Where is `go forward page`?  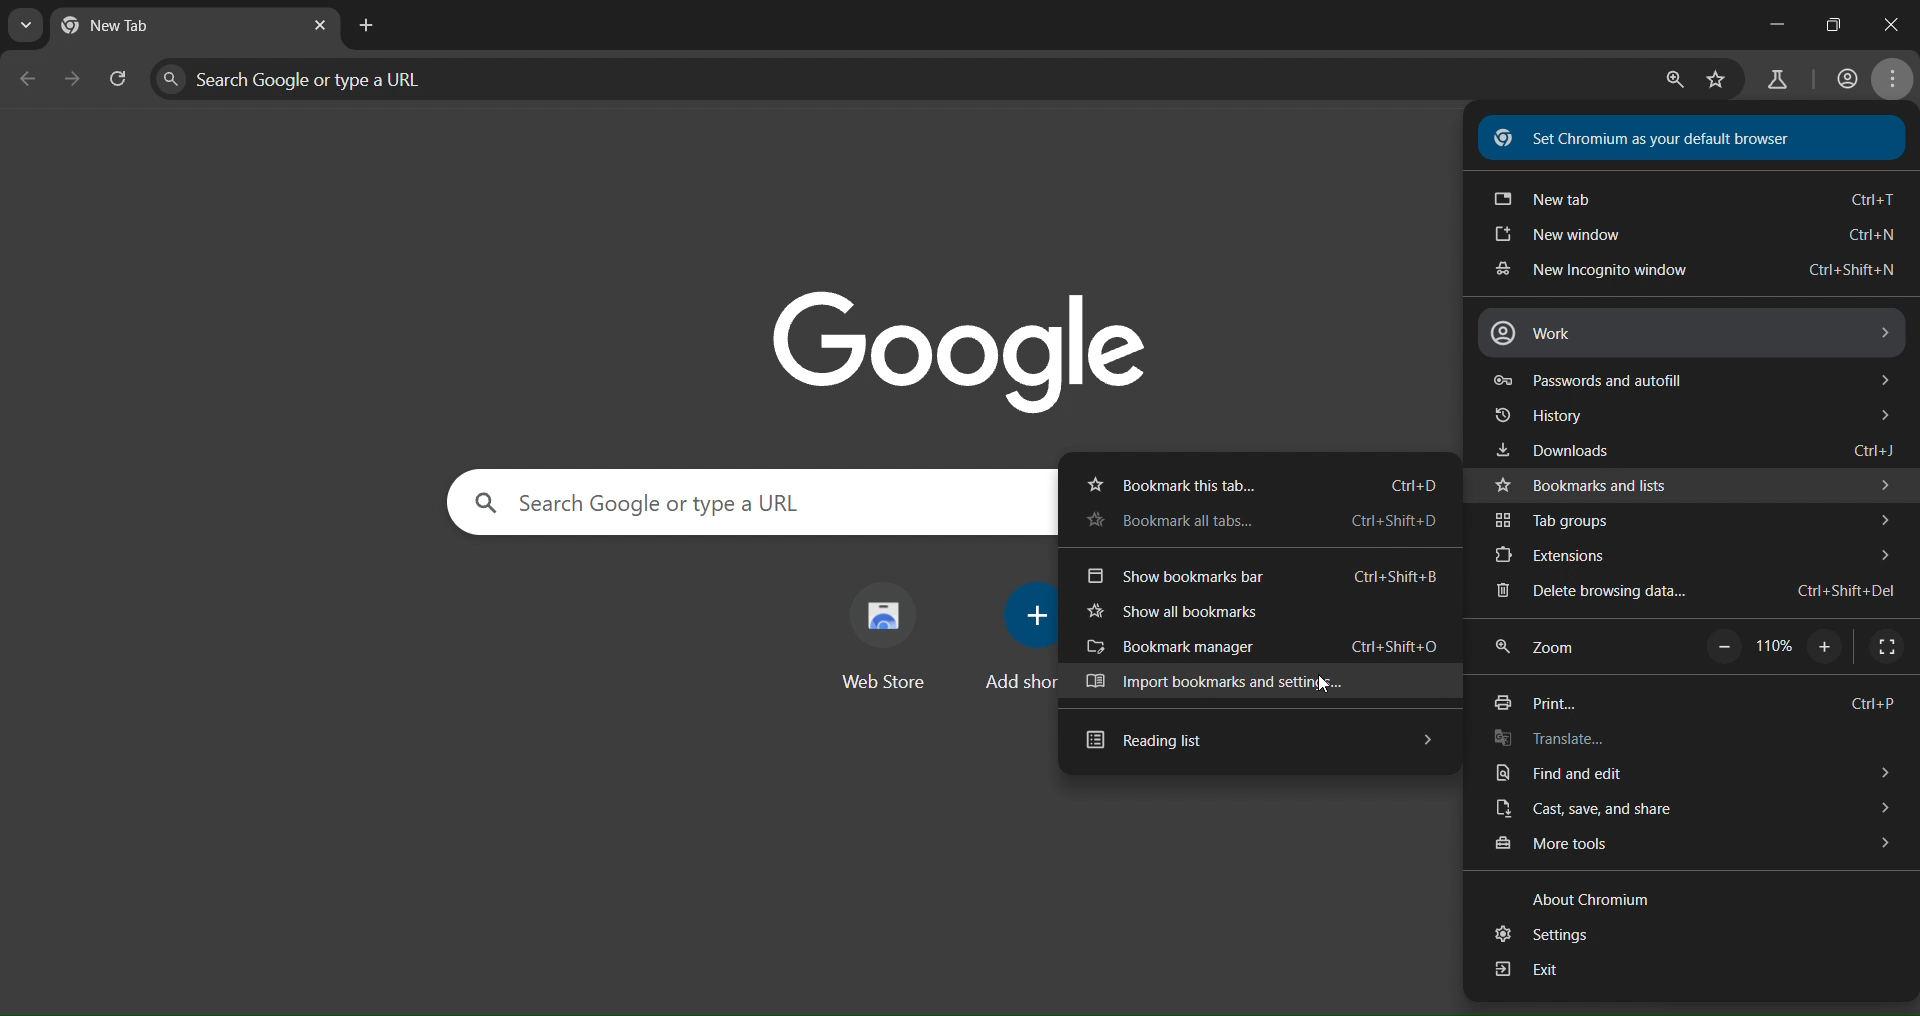 go forward page is located at coordinates (77, 77).